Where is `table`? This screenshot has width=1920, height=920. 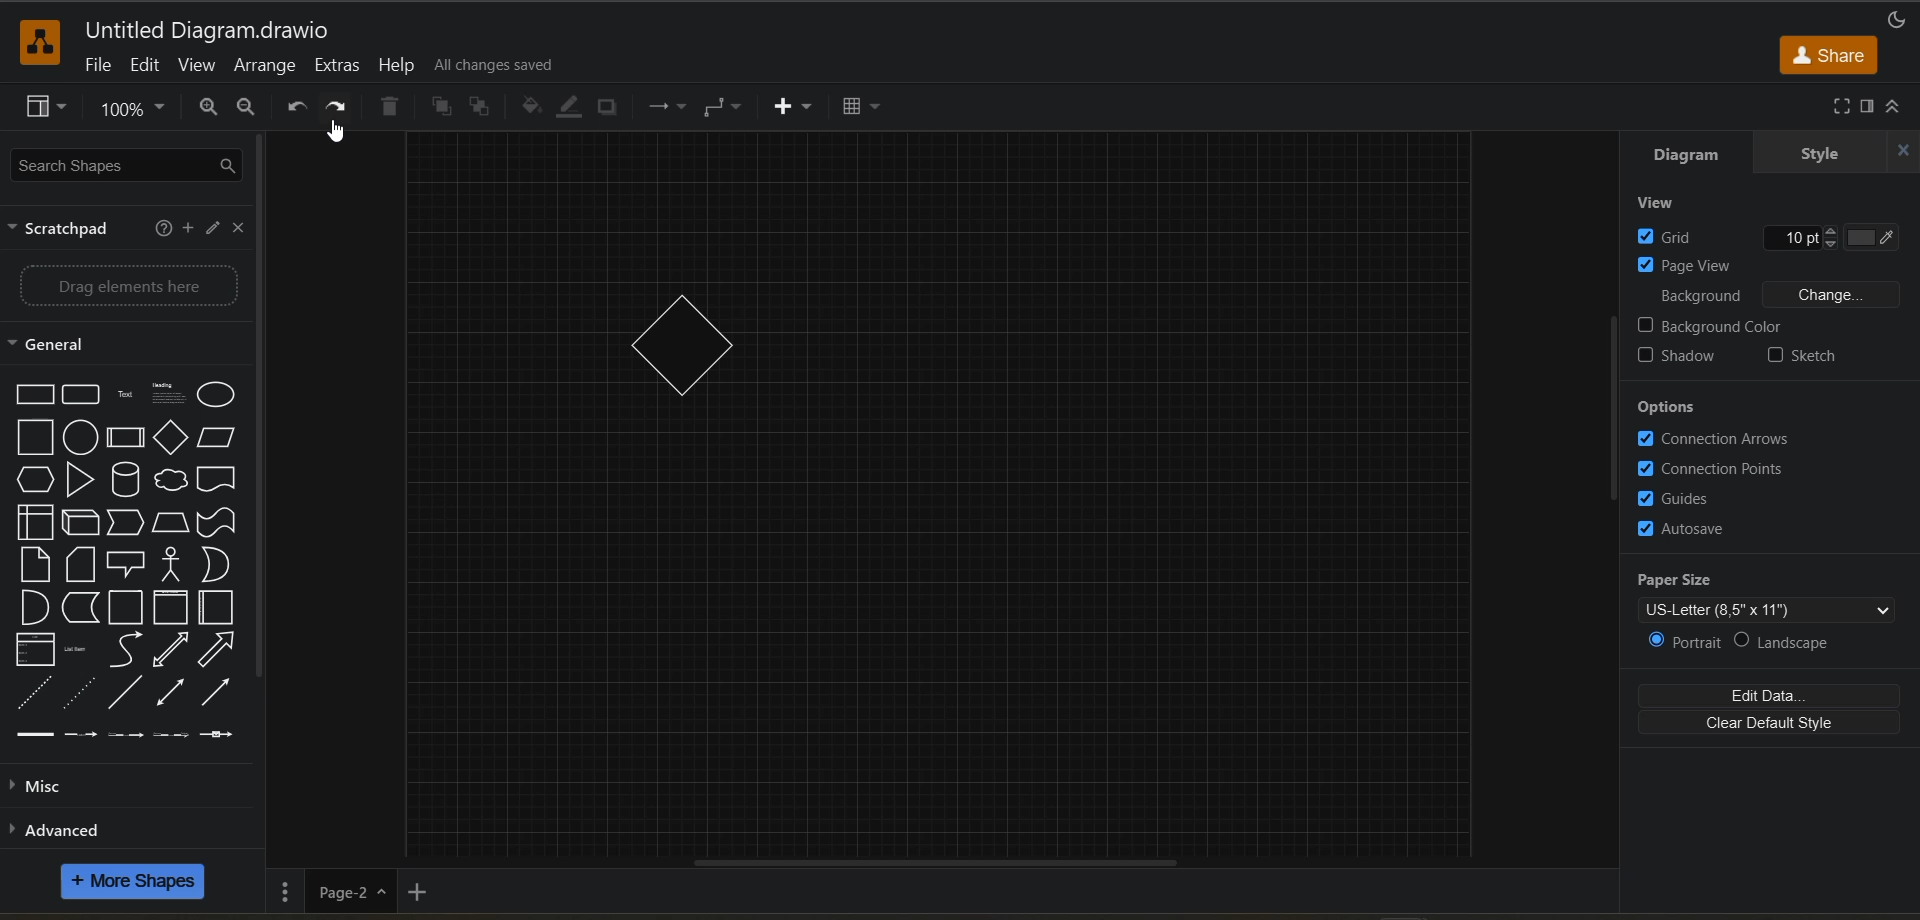 table is located at coordinates (867, 109).